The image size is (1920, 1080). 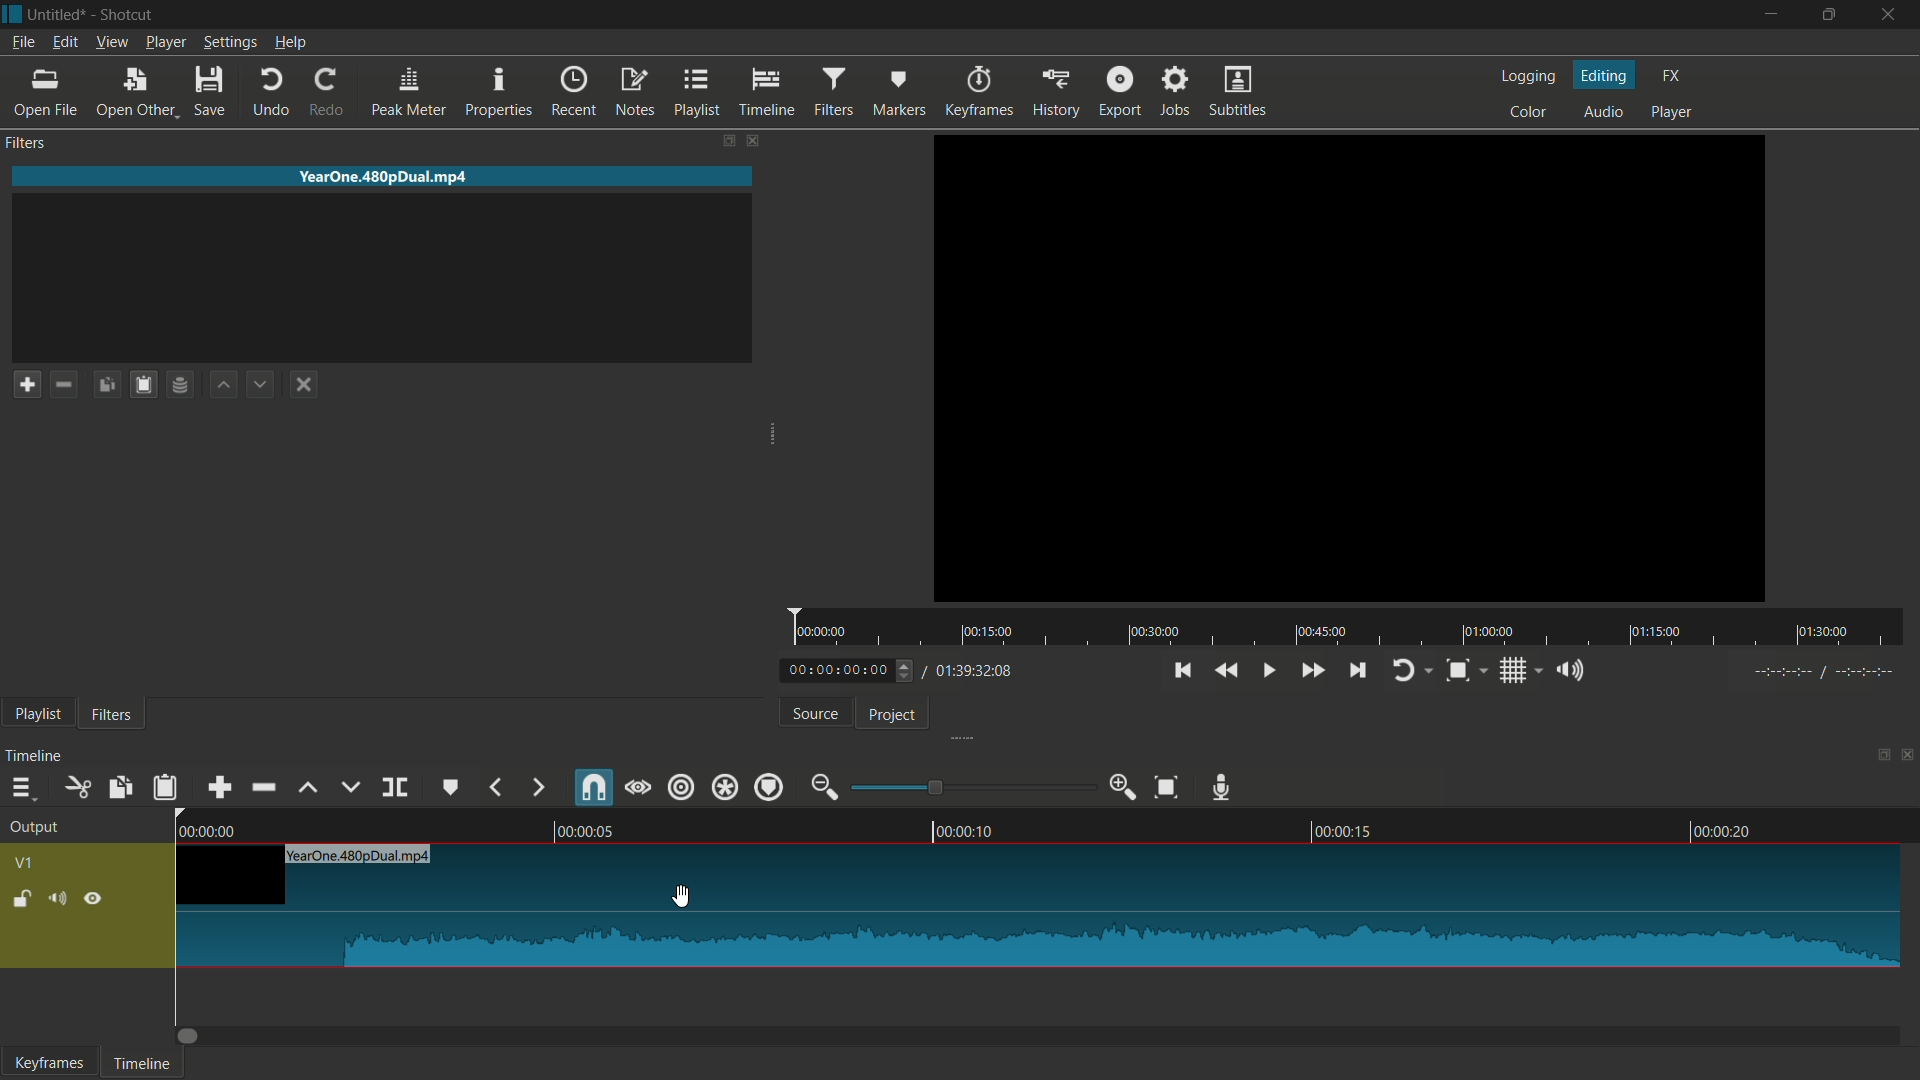 I want to click on move filter down, so click(x=262, y=383).